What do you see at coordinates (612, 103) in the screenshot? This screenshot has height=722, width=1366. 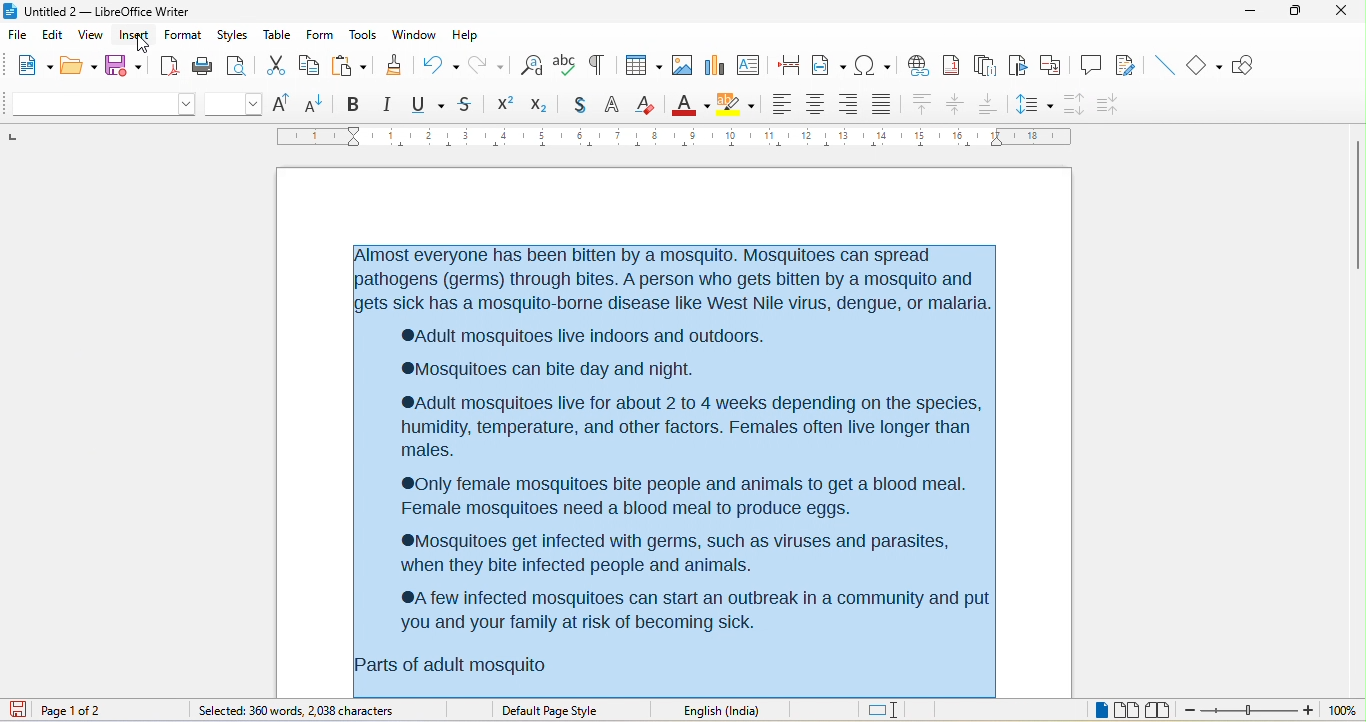 I see `outline font effect` at bounding box center [612, 103].